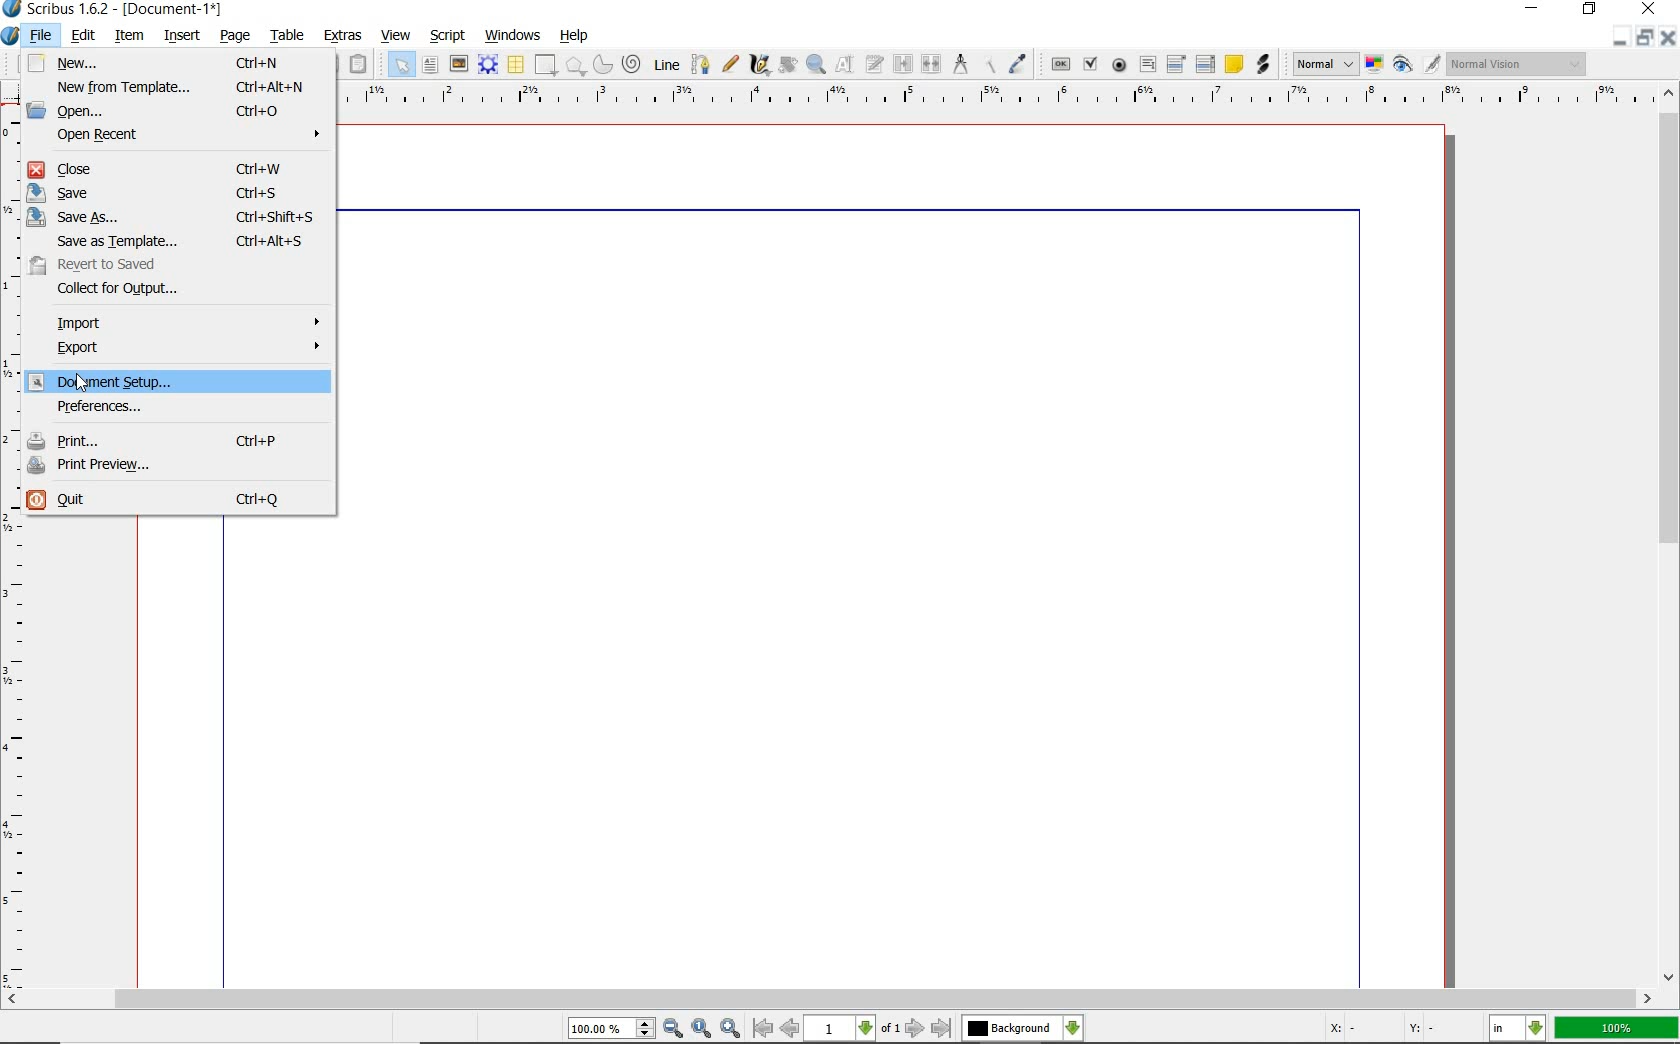 This screenshot has width=1680, height=1044. What do you see at coordinates (179, 87) in the screenshot?
I see `new from template` at bounding box center [179, 87].